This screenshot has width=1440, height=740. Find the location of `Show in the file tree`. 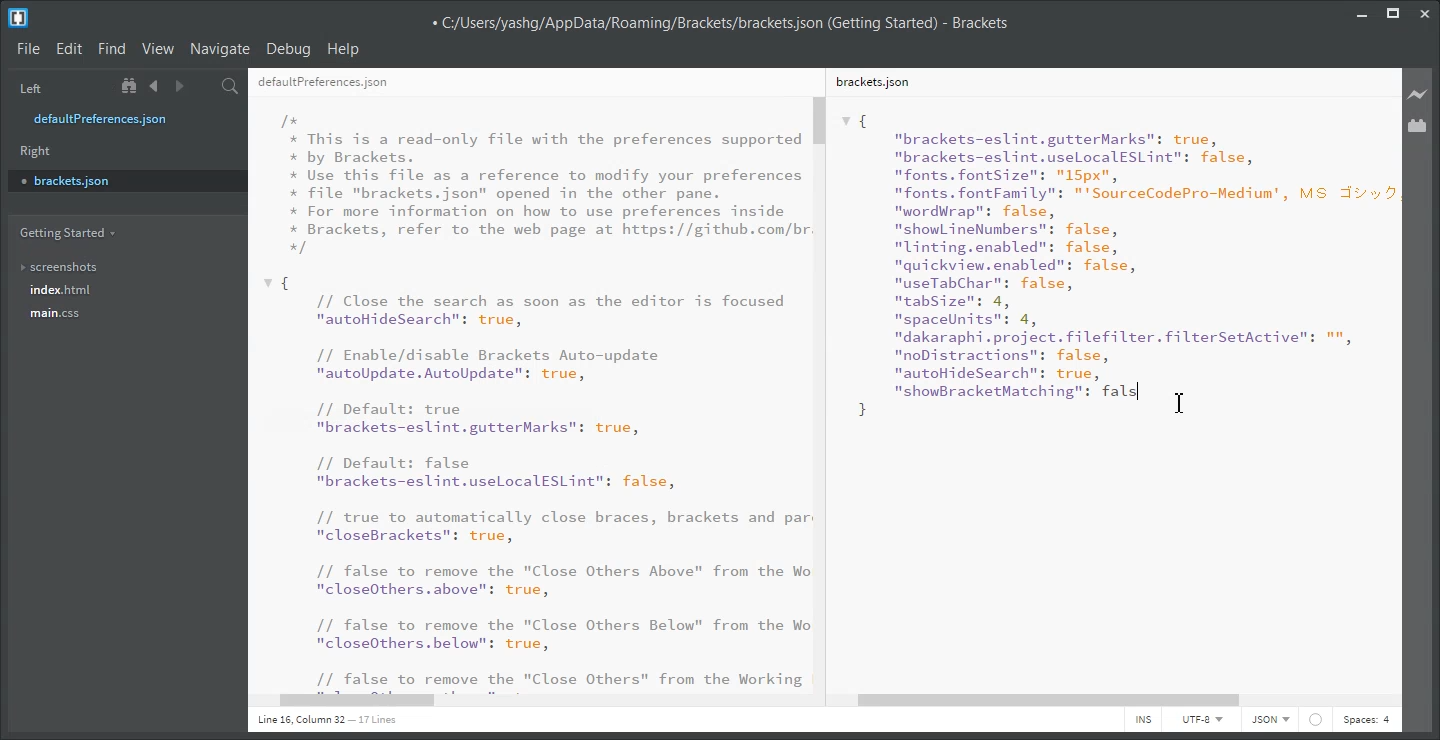

Show in the file tree is located at coordinates (131, 86).